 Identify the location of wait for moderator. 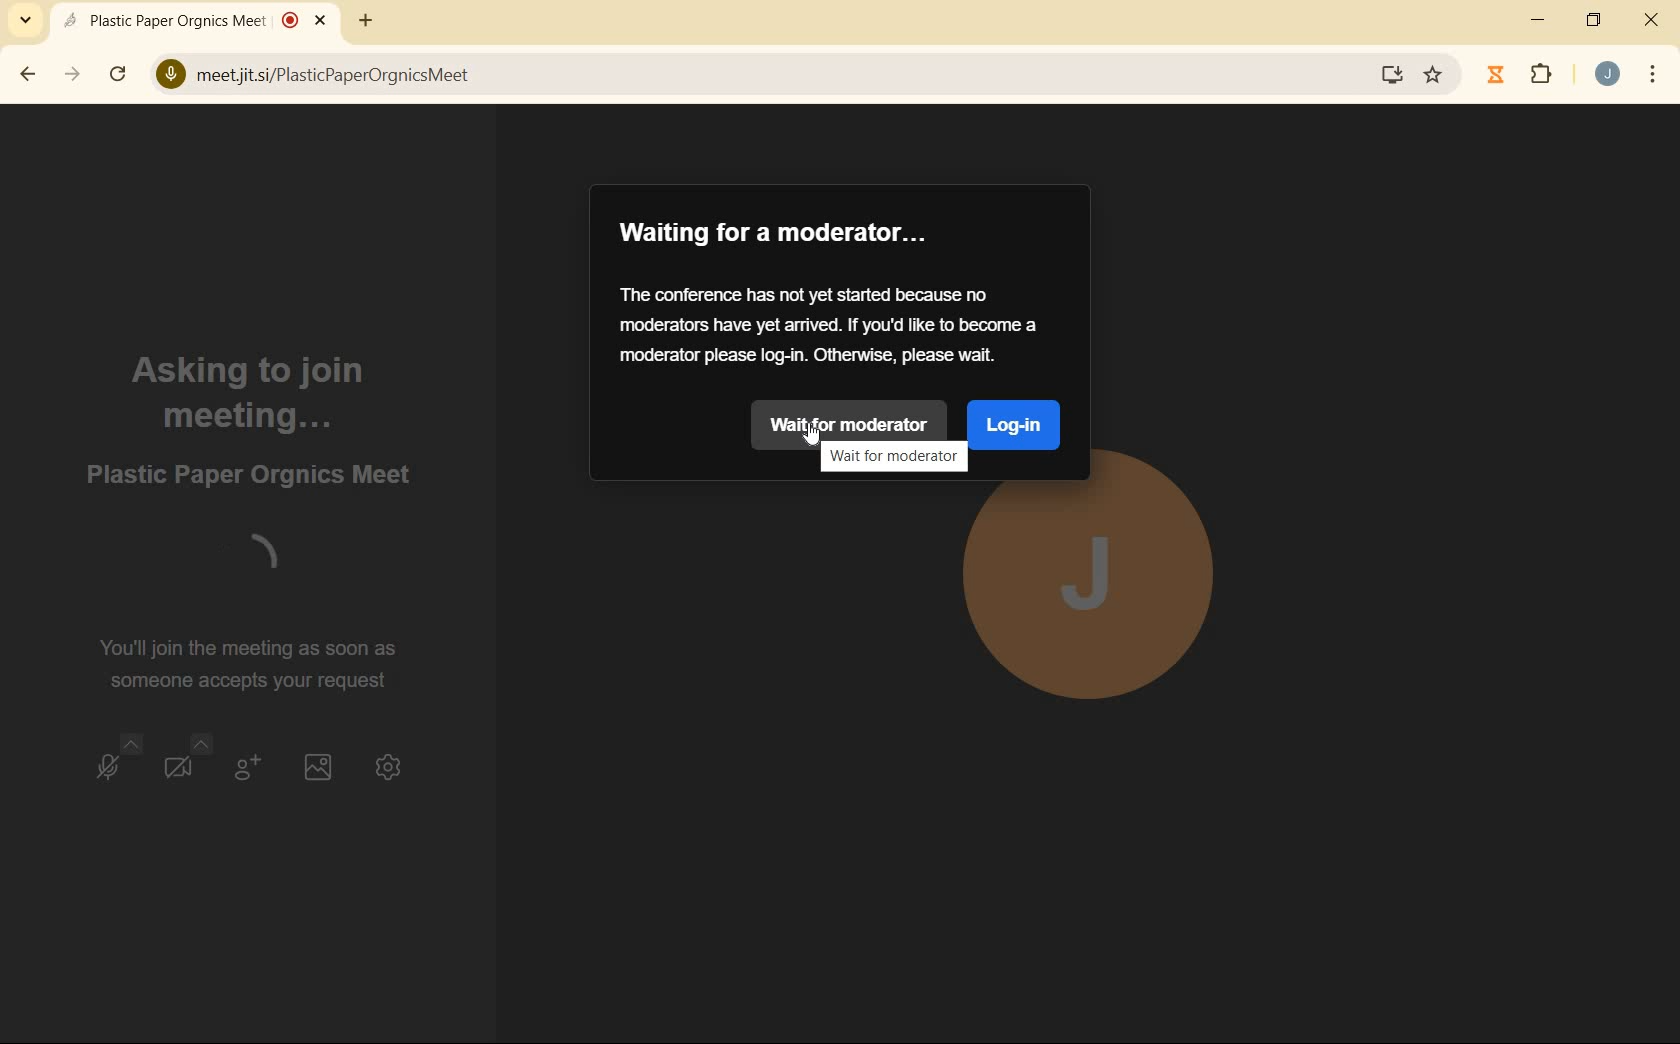
(856, 424).